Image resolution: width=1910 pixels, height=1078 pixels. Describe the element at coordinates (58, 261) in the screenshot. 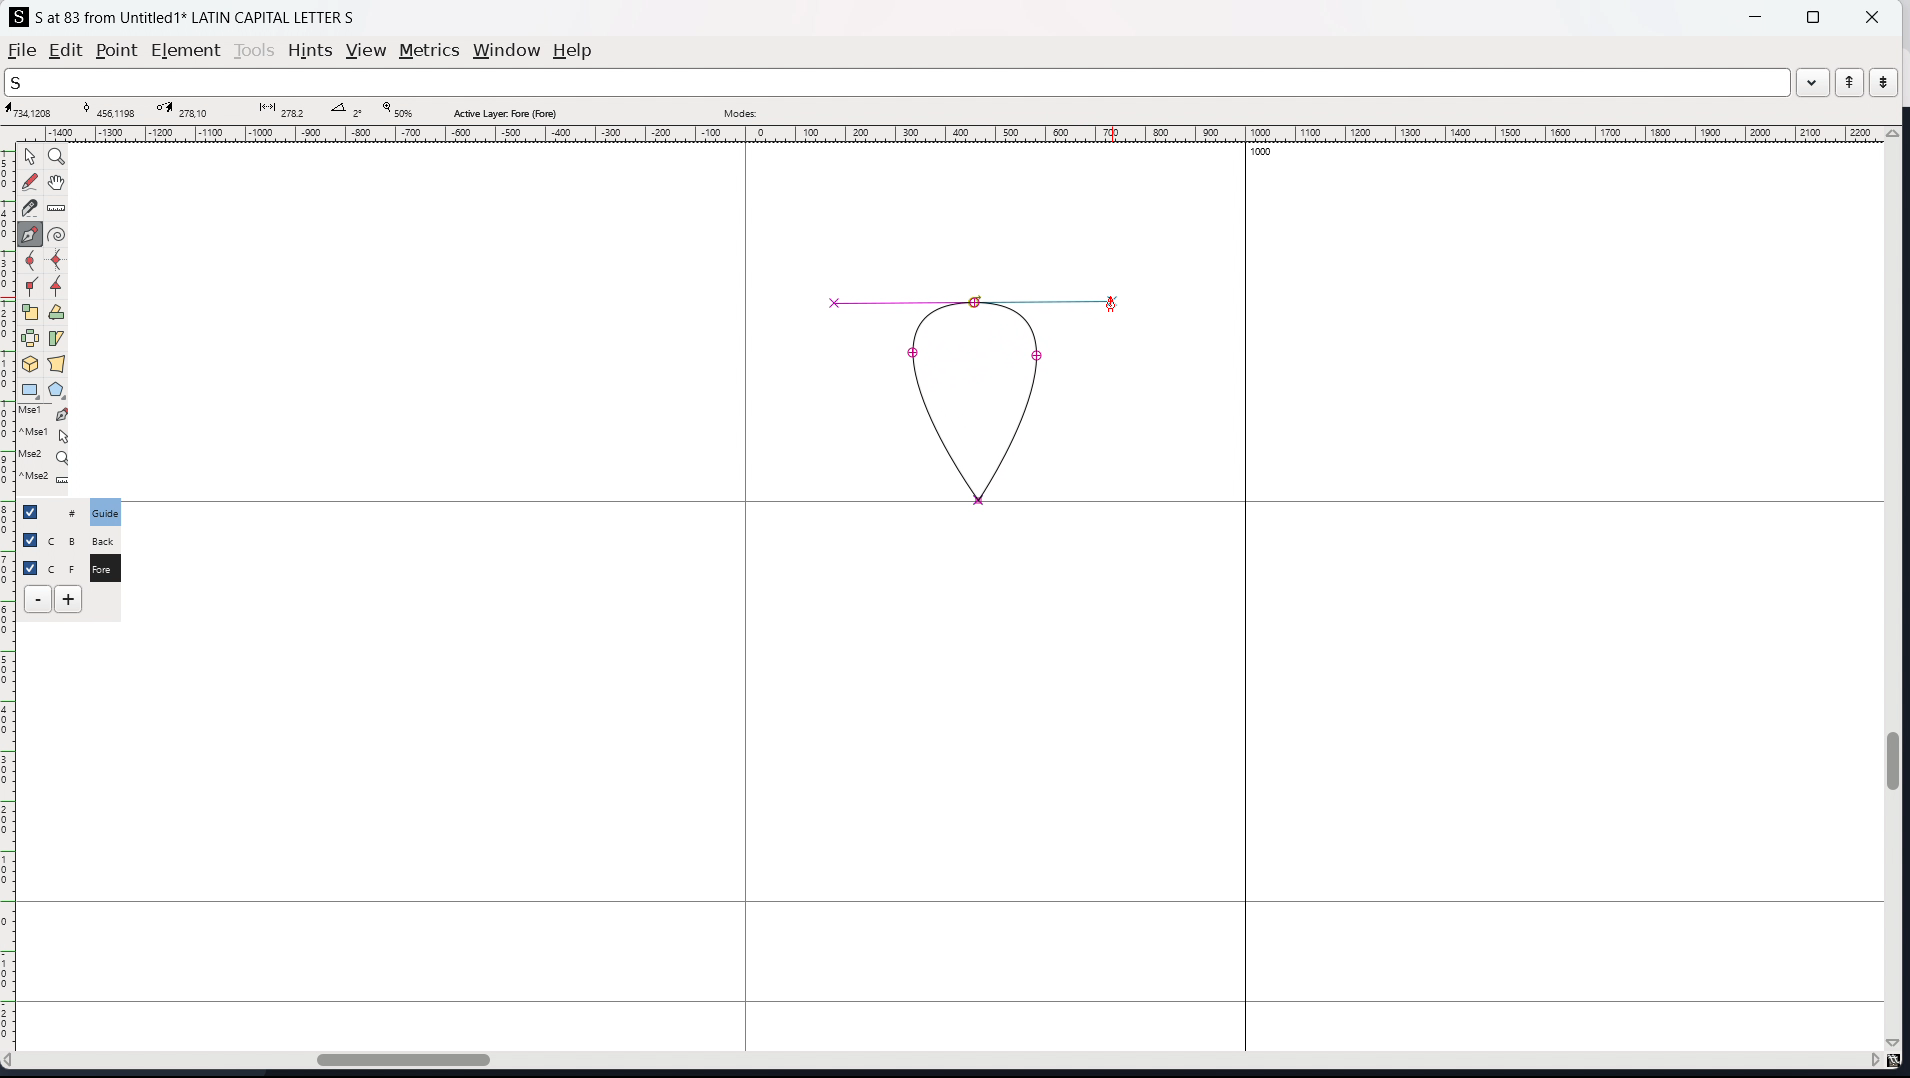

I see `add a curve point always either vertically or horizontally` at that location.